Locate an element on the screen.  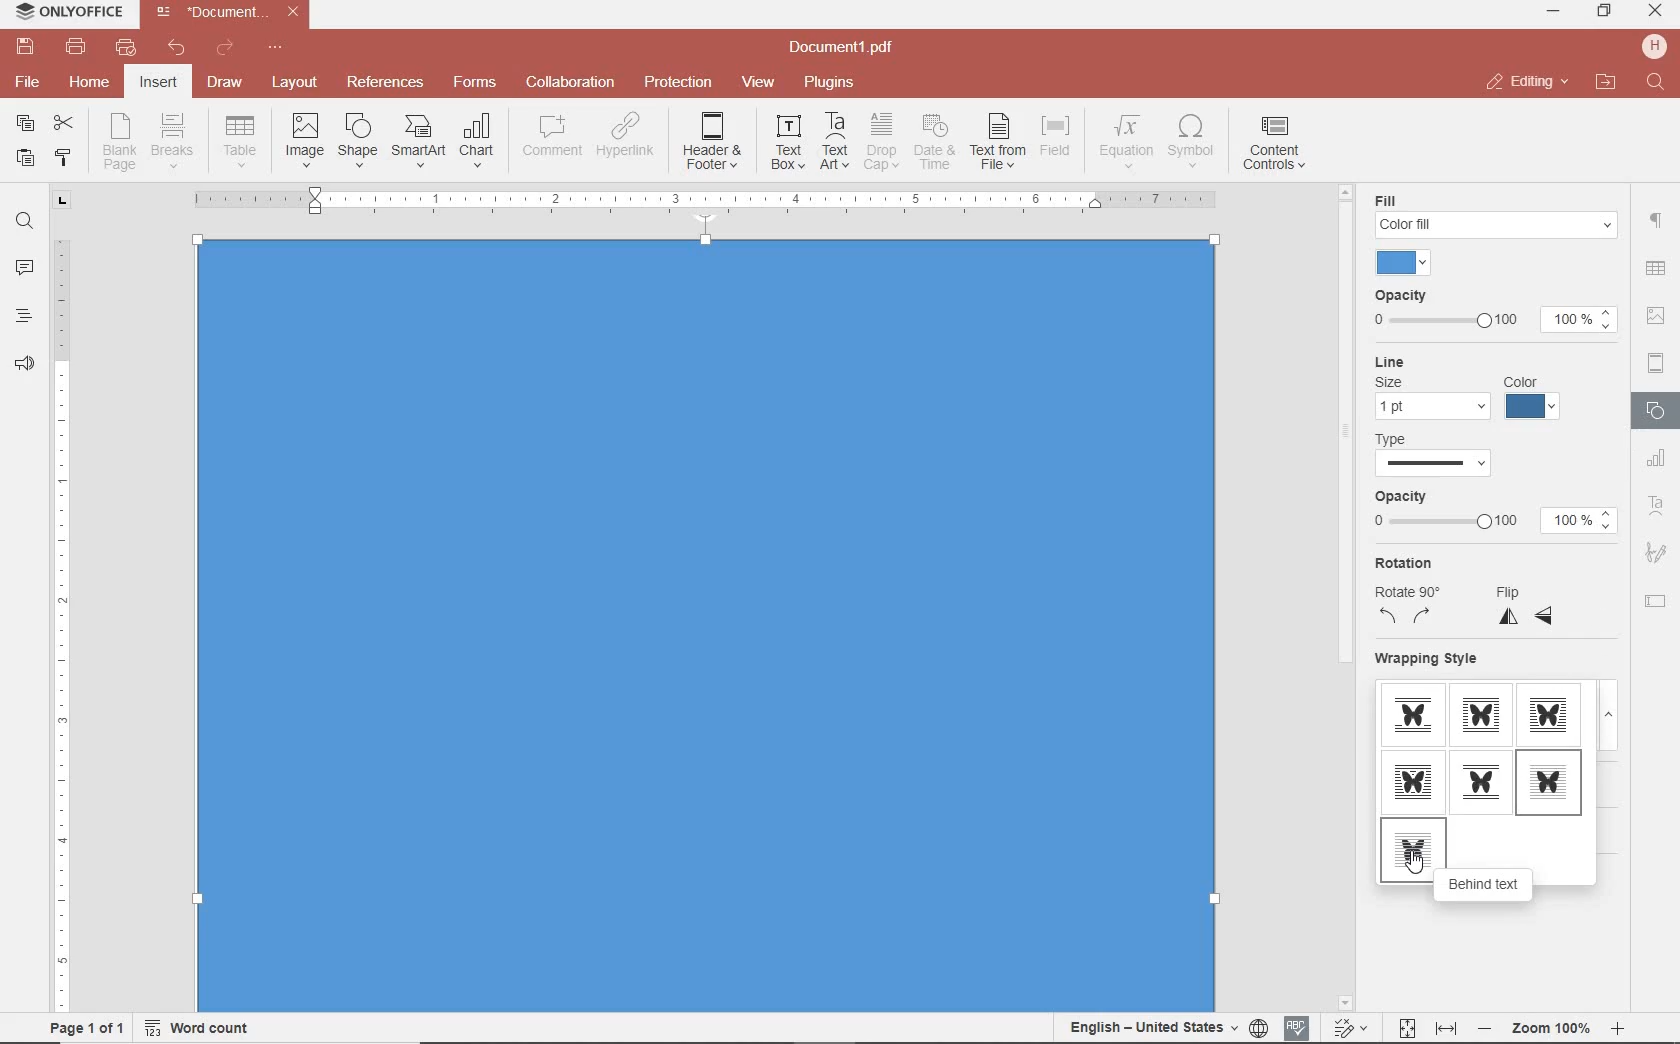
reference is located at coordinates (383, 83).